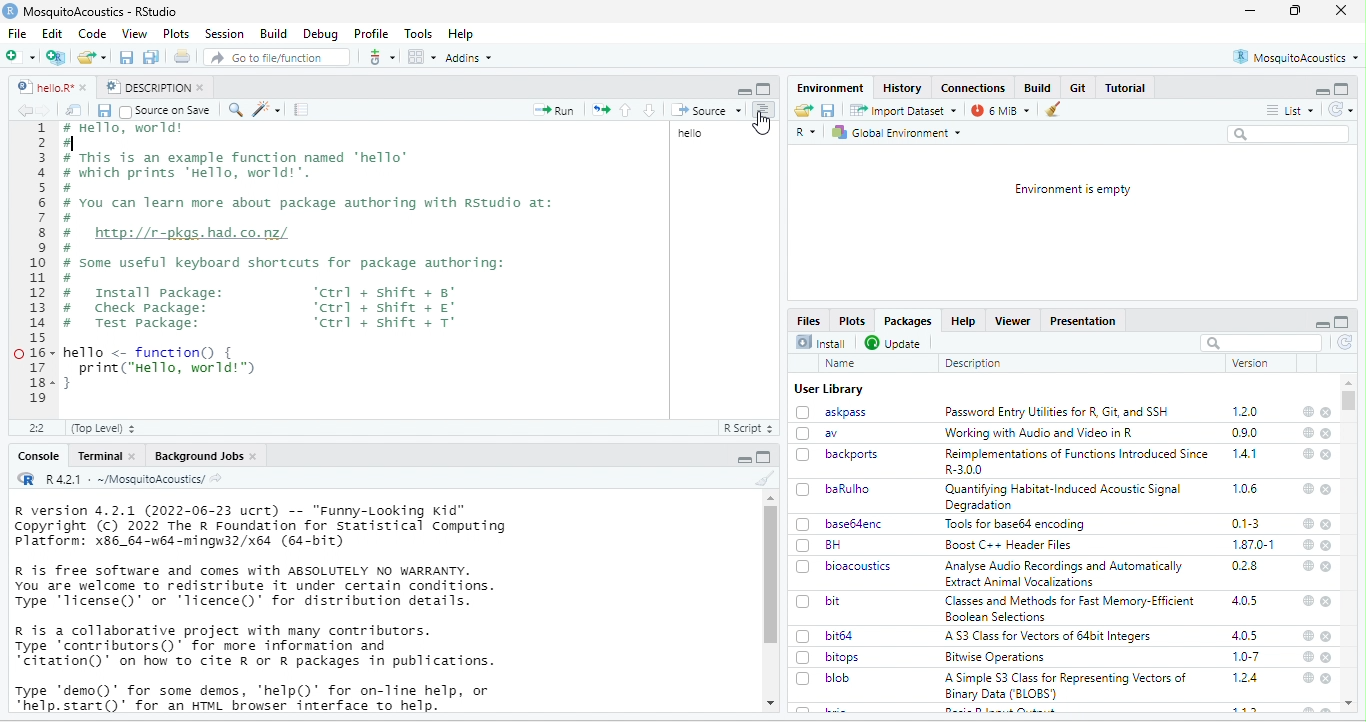 Image resolution: width=1366 pixels, height=722 pixels. Describe the element at coordinates (855, 320) in the screenshot. I see `Plots` at that location.